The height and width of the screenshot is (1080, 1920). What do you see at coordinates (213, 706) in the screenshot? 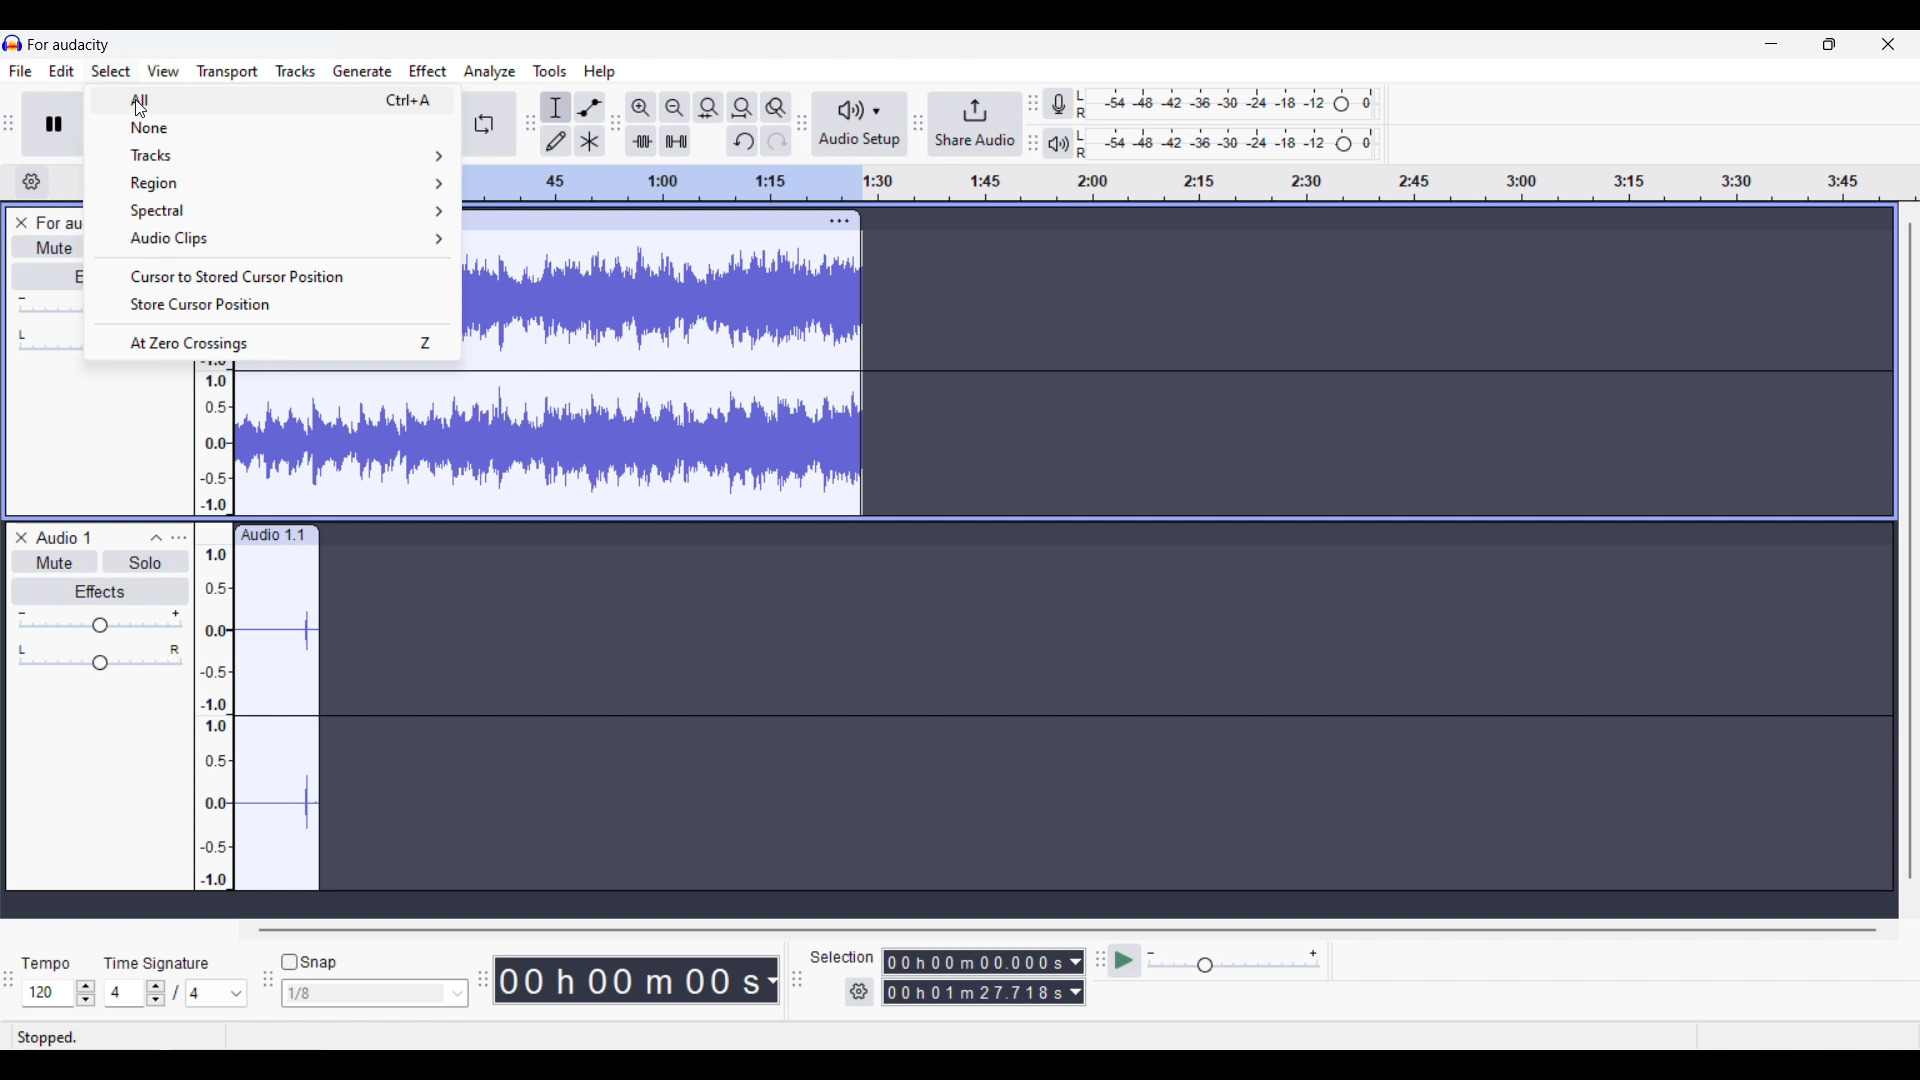
I see `amplitude` at bounding box center [213, 706].